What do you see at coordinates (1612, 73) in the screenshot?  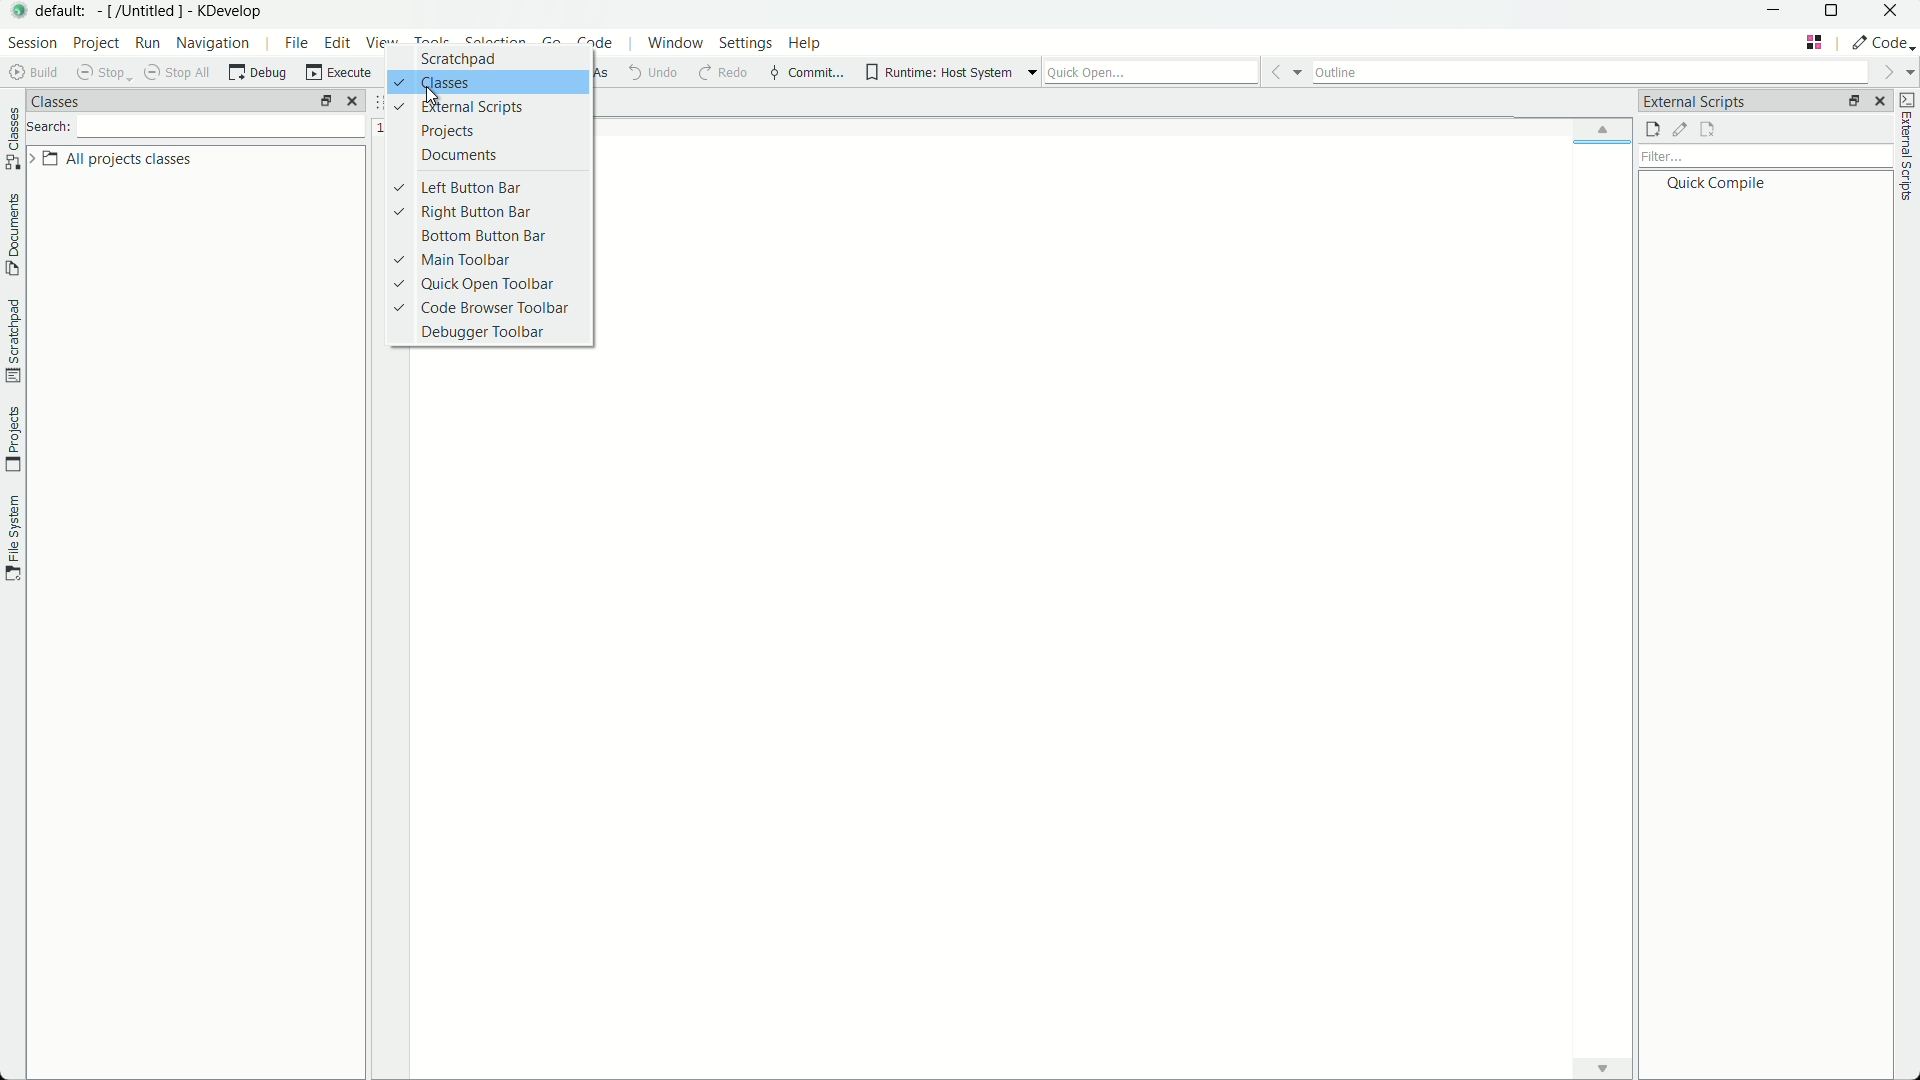 I see `outline bar` at bounding box center [1612, 73].